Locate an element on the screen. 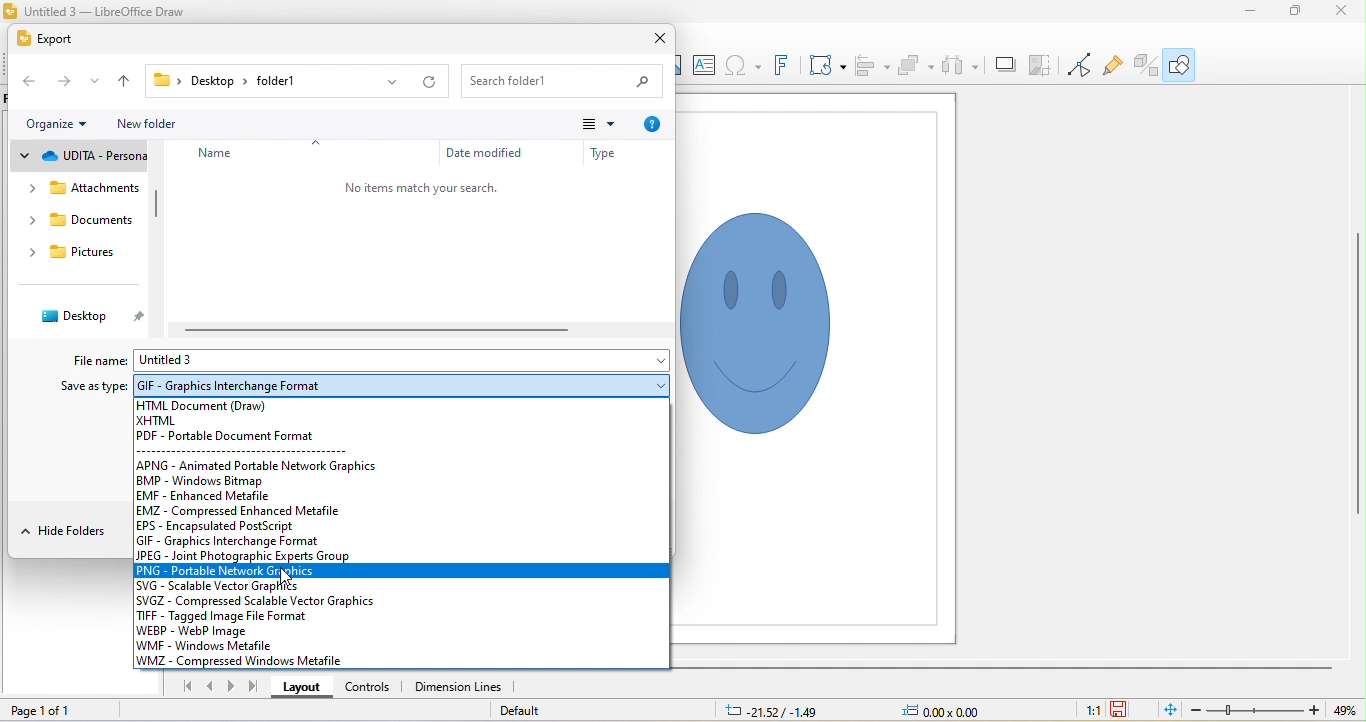 Image resolution: width=1366 pixels, height=722 pixels. vertical scroll bar is located at coordinates (155, 216).